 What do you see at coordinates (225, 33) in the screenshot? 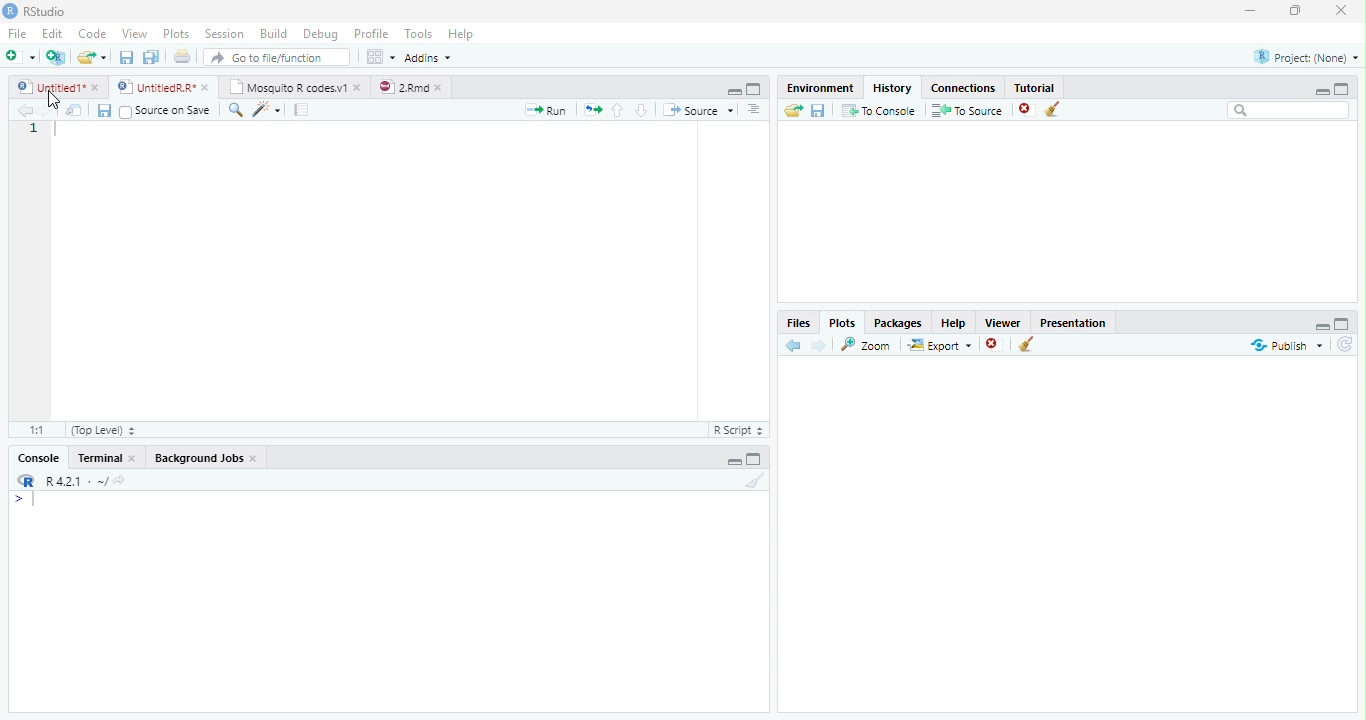
I see `Session` at bounding box center [225, 33].